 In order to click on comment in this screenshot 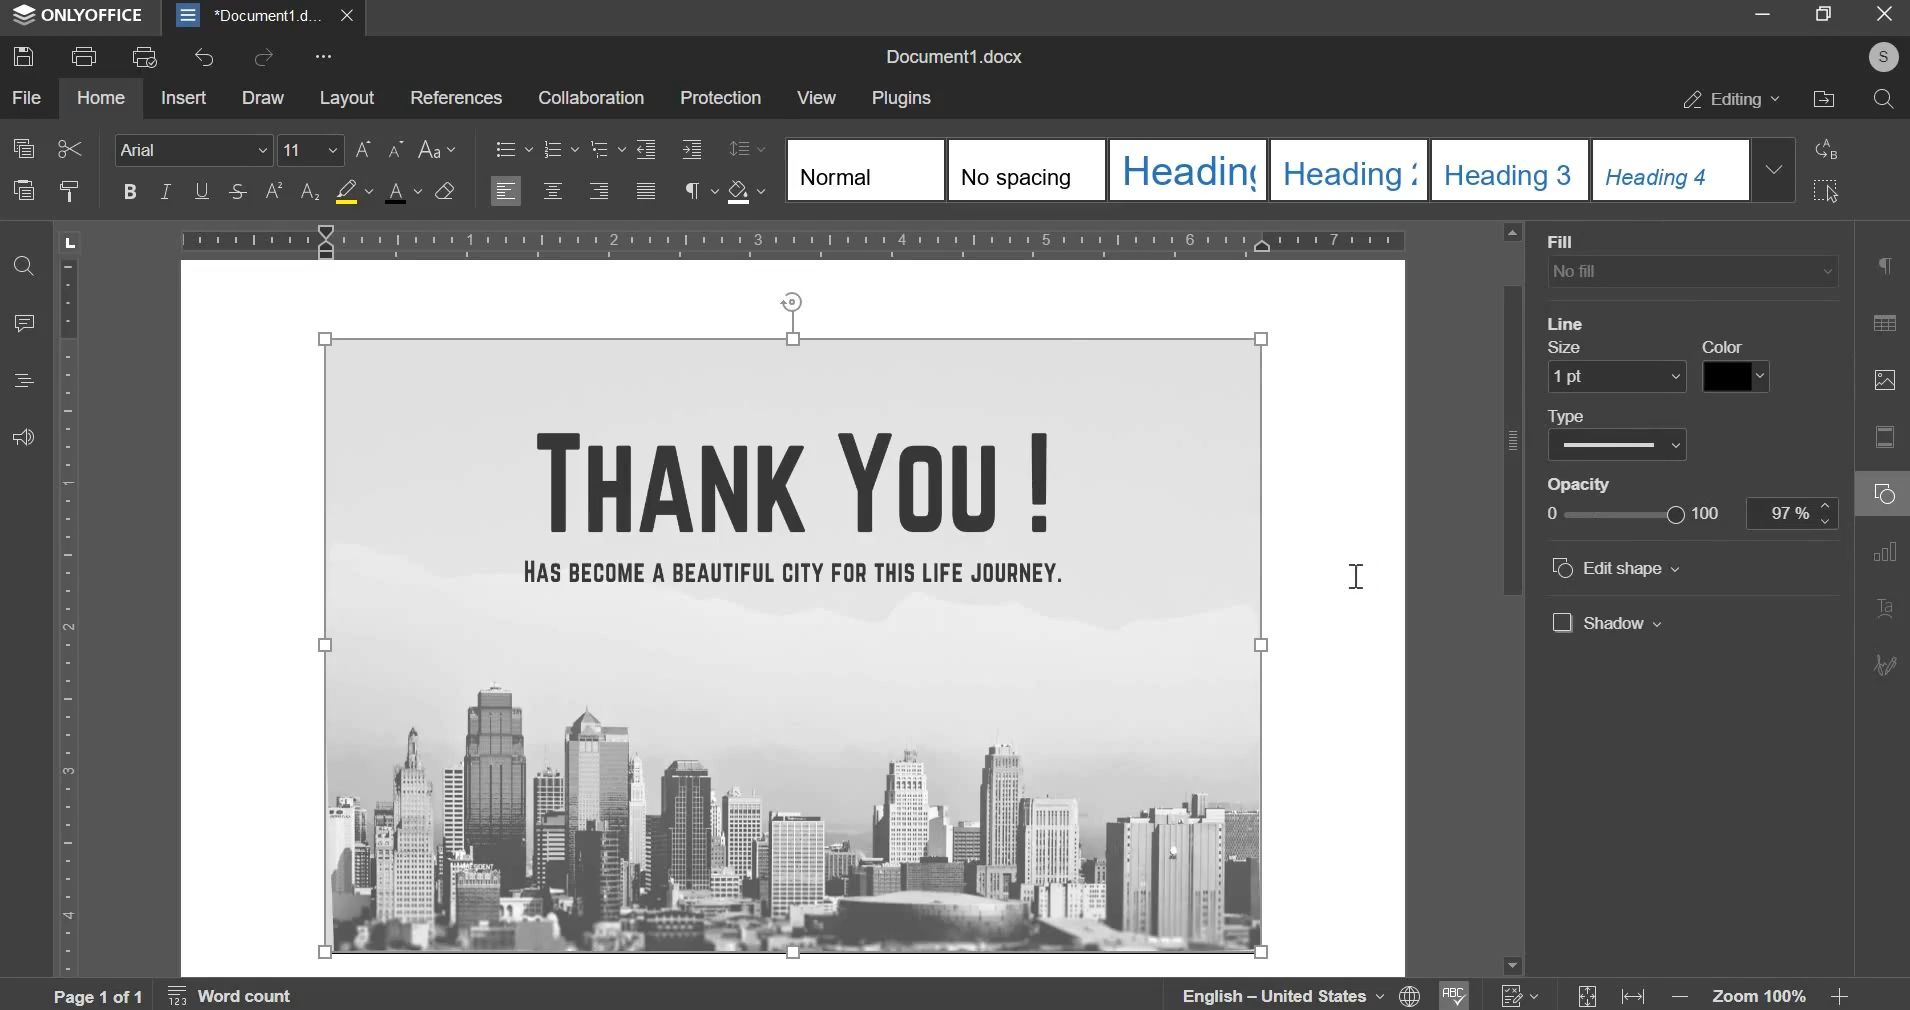, I will do `click(25, 324)`.